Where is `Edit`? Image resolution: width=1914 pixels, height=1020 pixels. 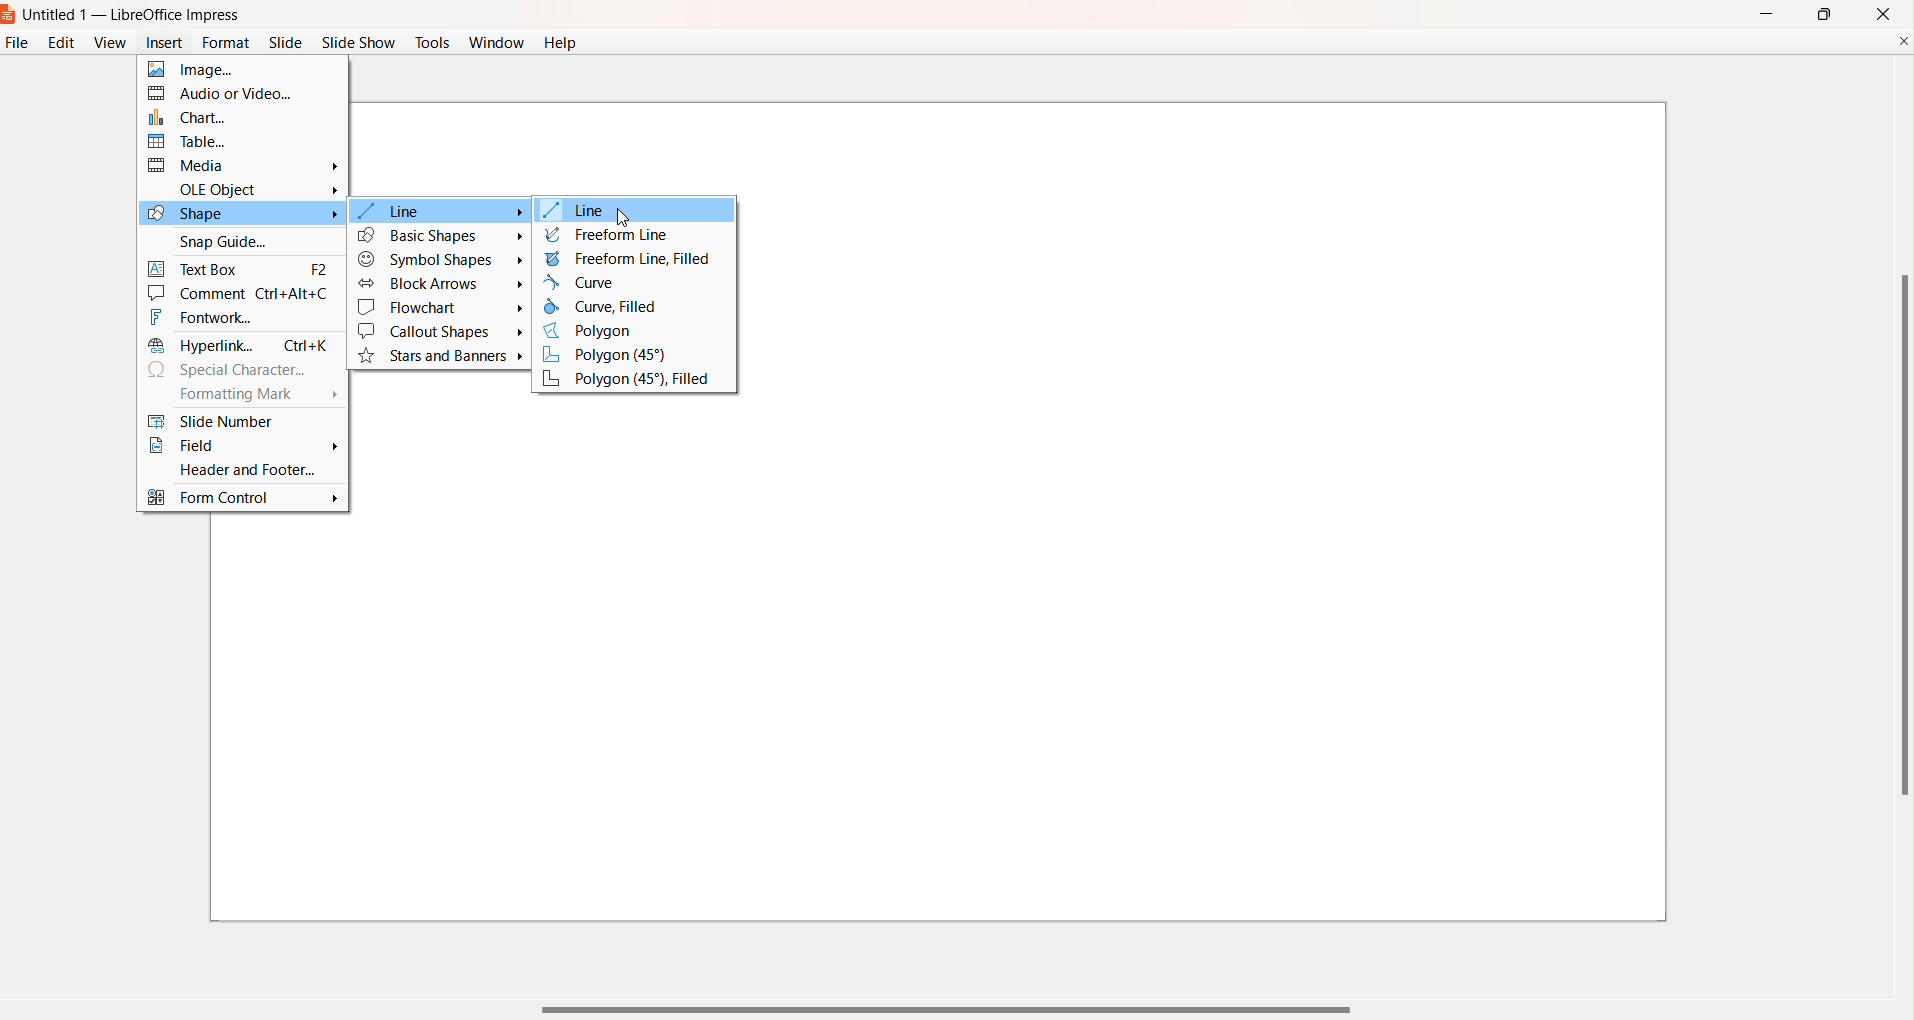 Edit is located at coordinates (61, 42).